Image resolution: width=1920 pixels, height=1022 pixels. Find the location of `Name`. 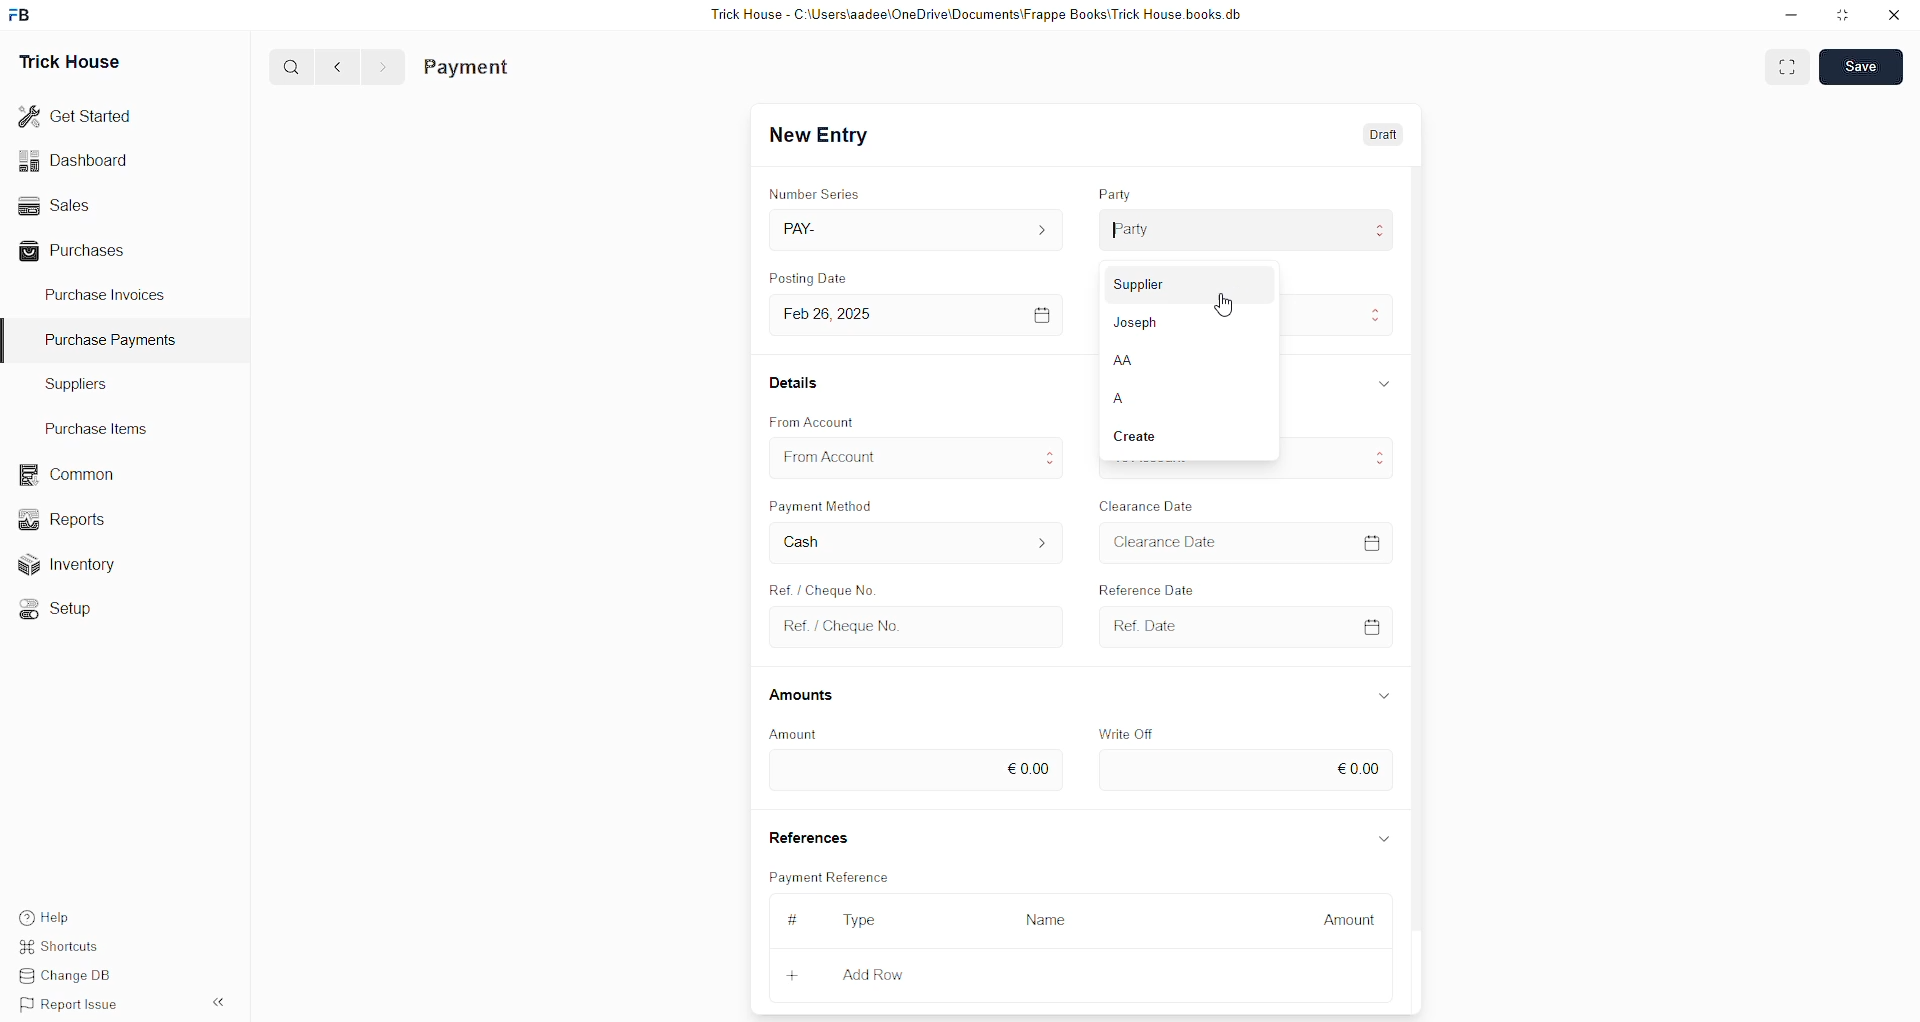

Name is located at coordinates (1046, 921).